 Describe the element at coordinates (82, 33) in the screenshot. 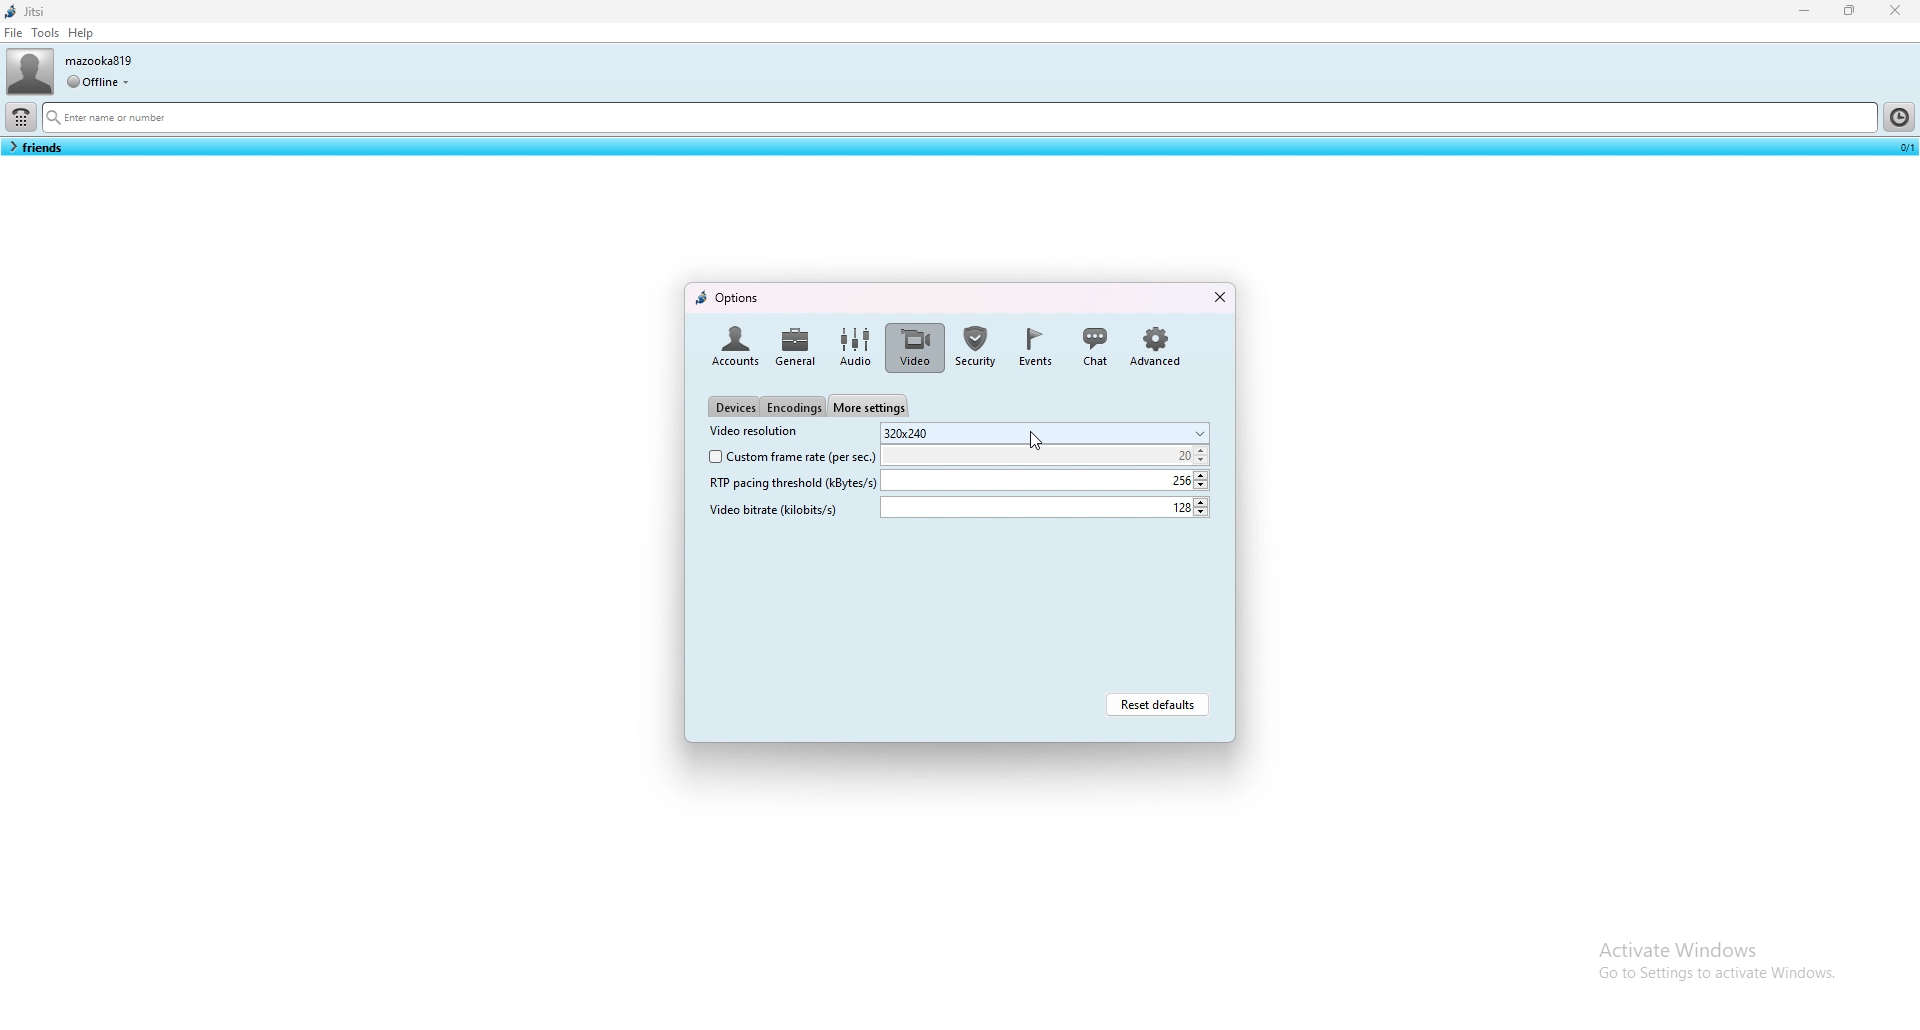

I see `help` at that location.